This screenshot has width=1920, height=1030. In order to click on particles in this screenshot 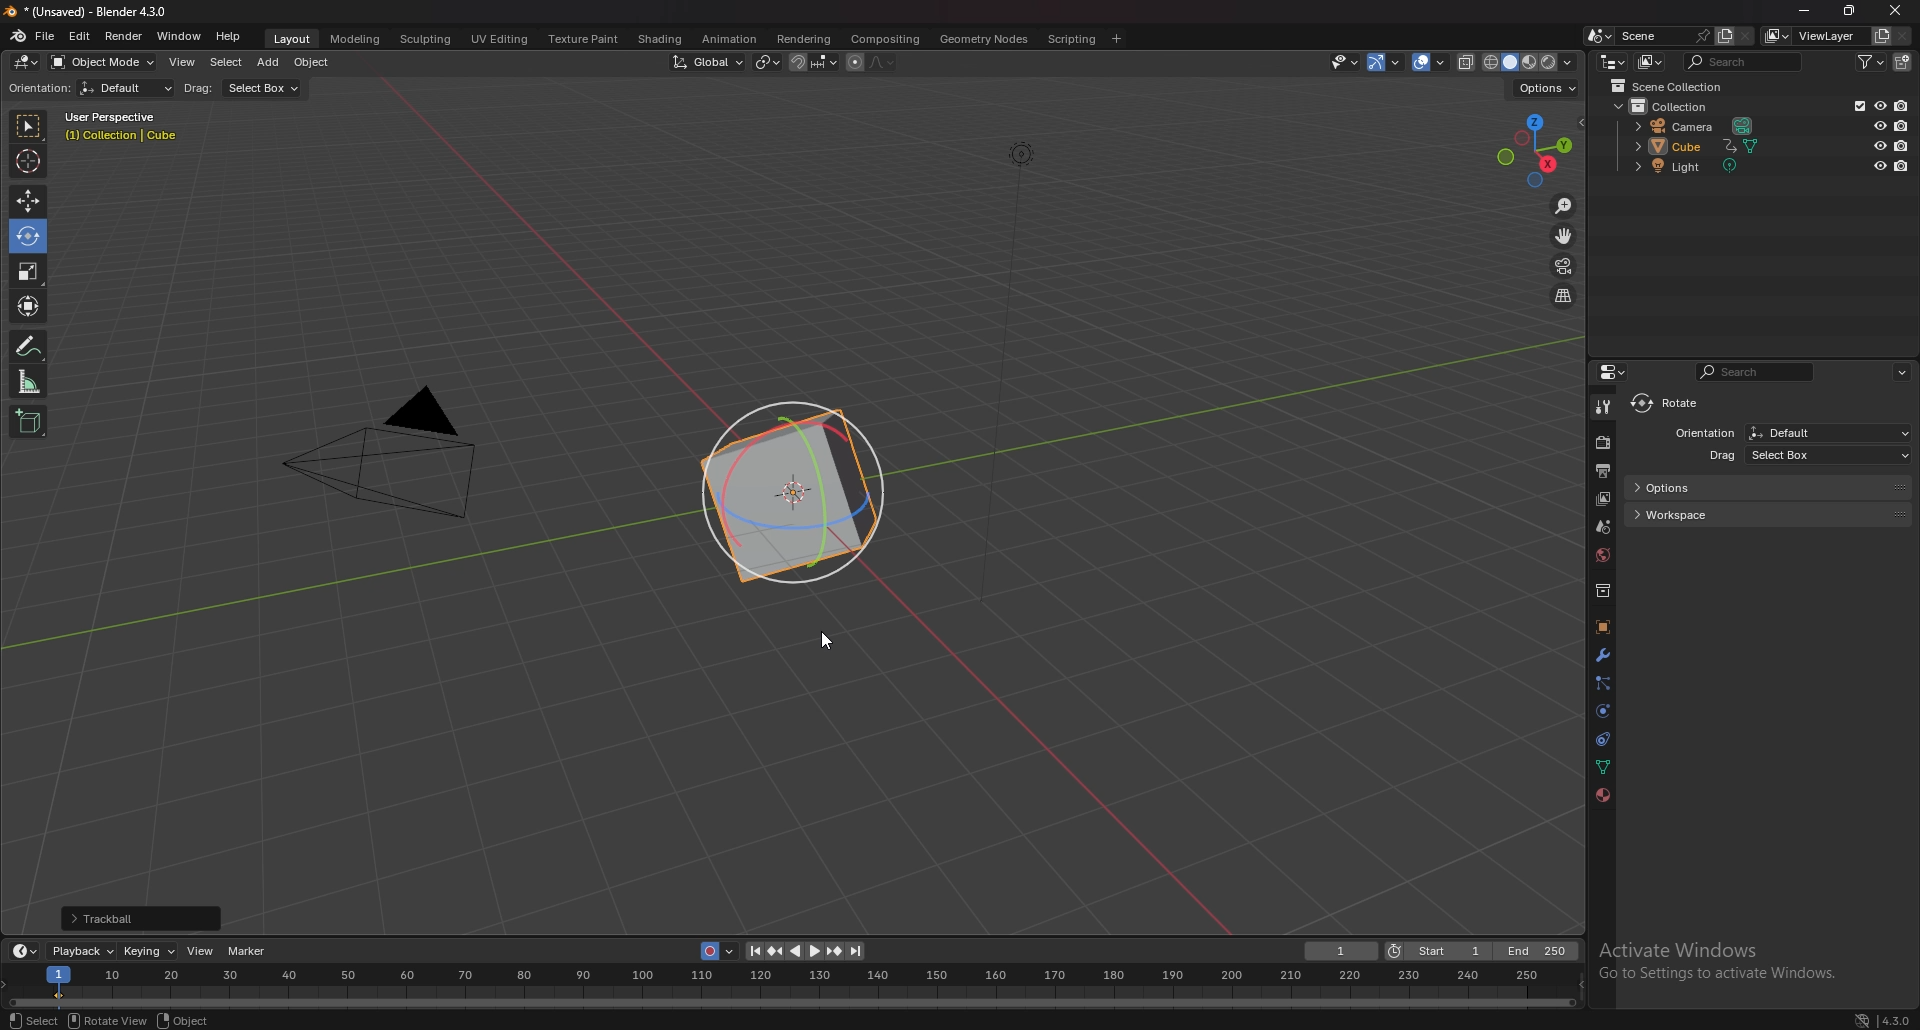, I will do `click(1603, 684)`.